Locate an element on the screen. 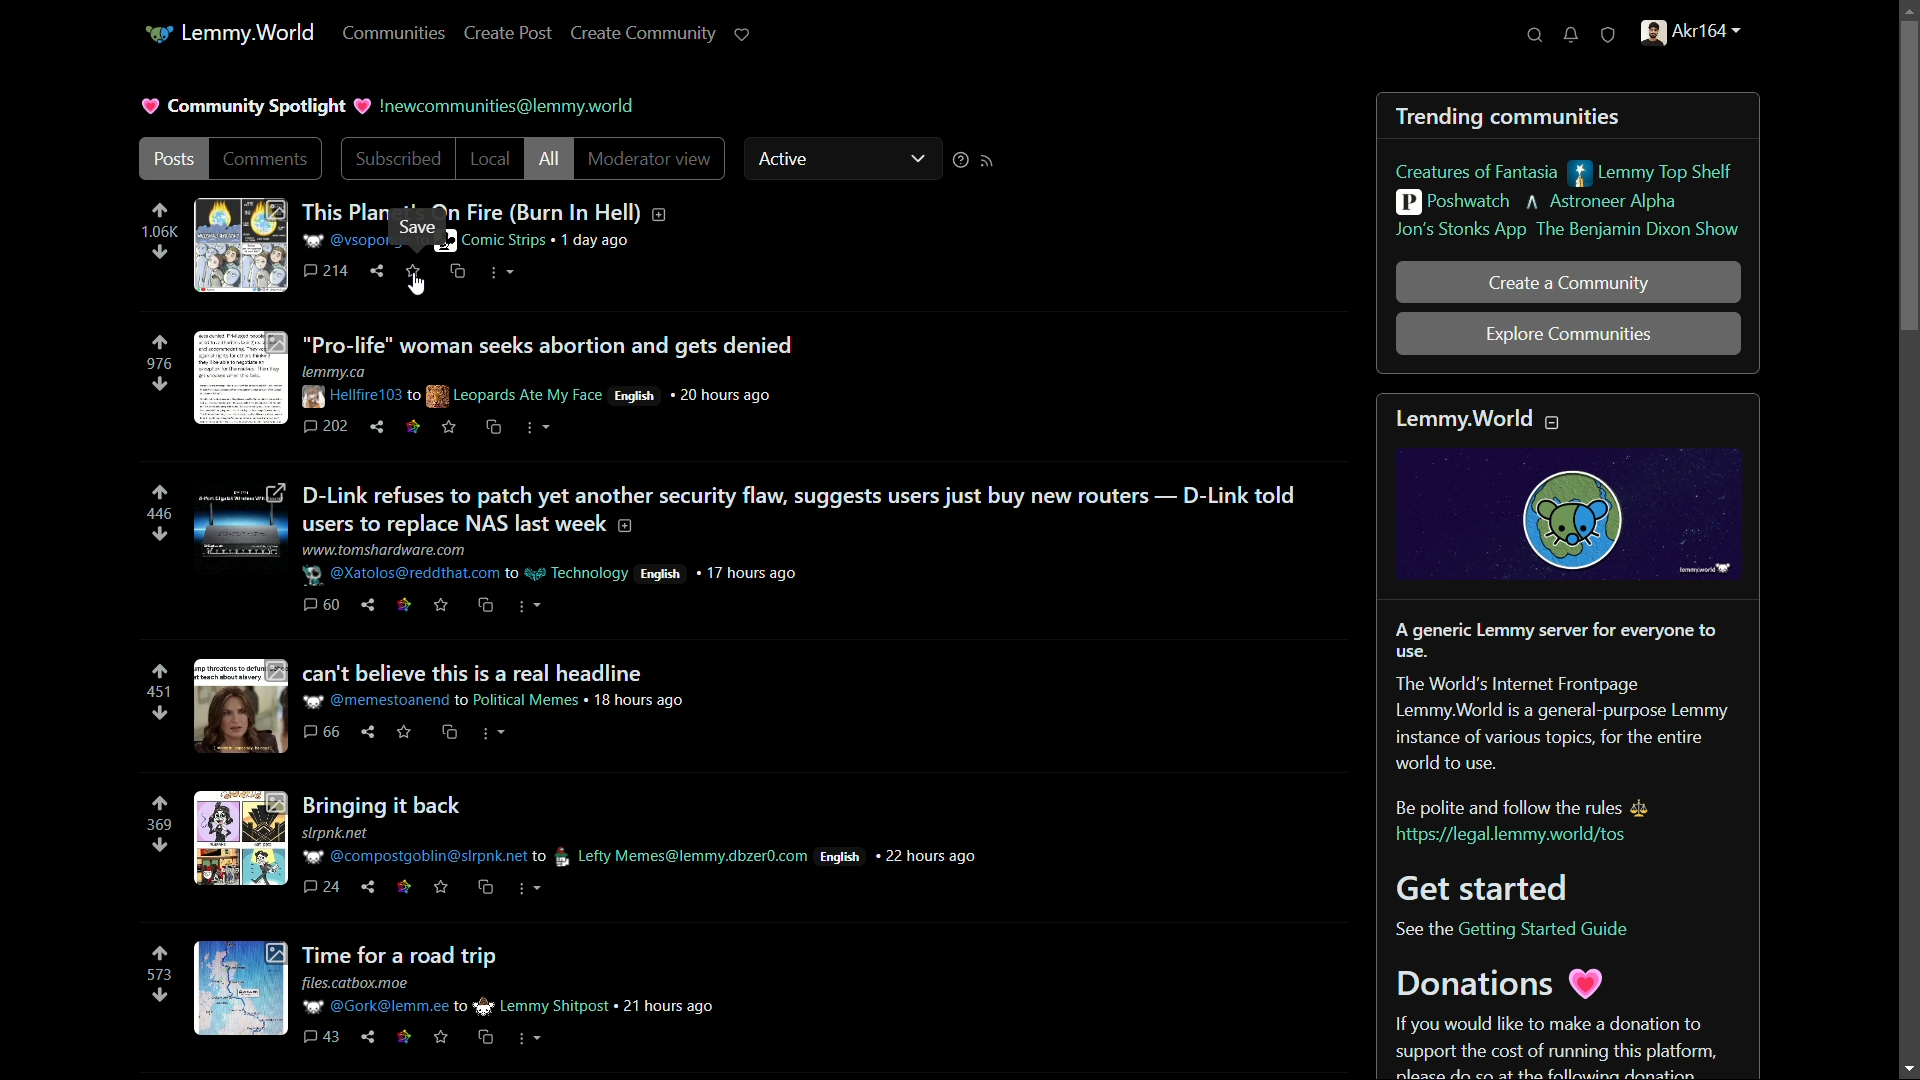 This screenshot has height=1080, width=1920. lemmy top shelf is located at coordinates (1649, 173).